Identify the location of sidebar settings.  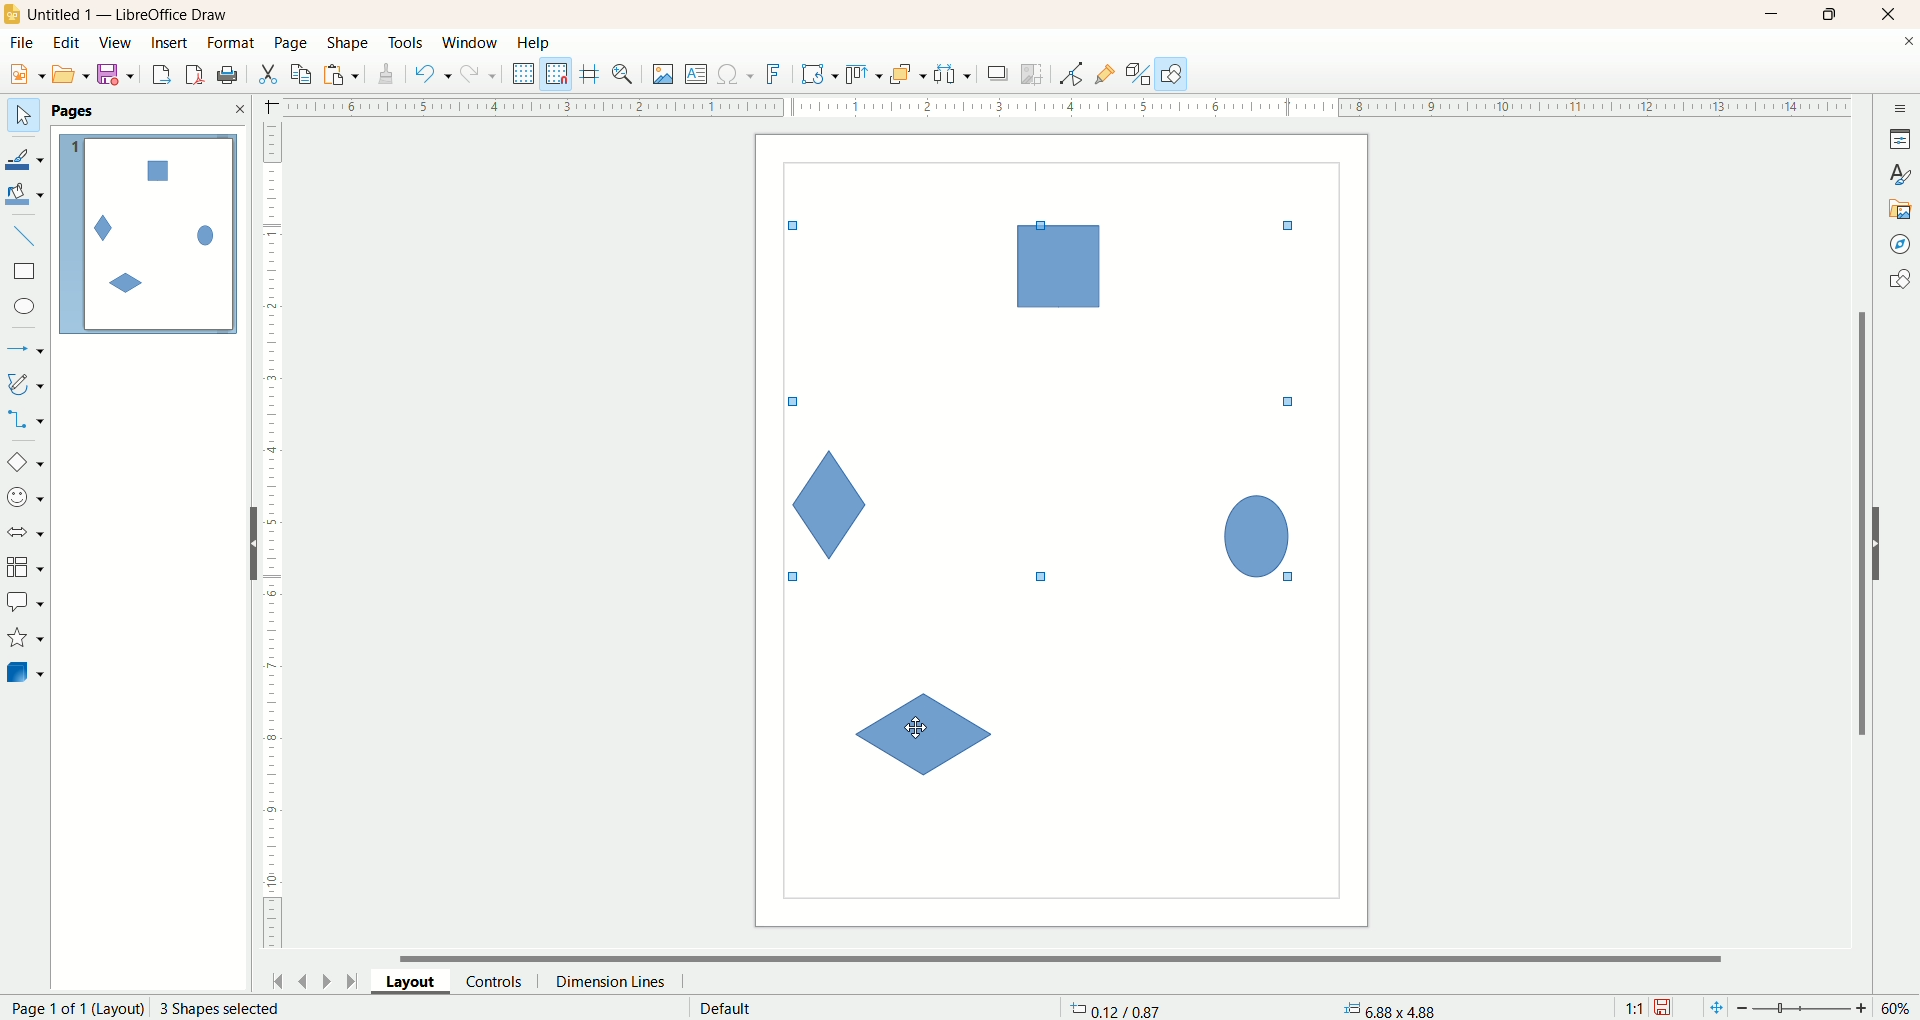
(1901, 106).